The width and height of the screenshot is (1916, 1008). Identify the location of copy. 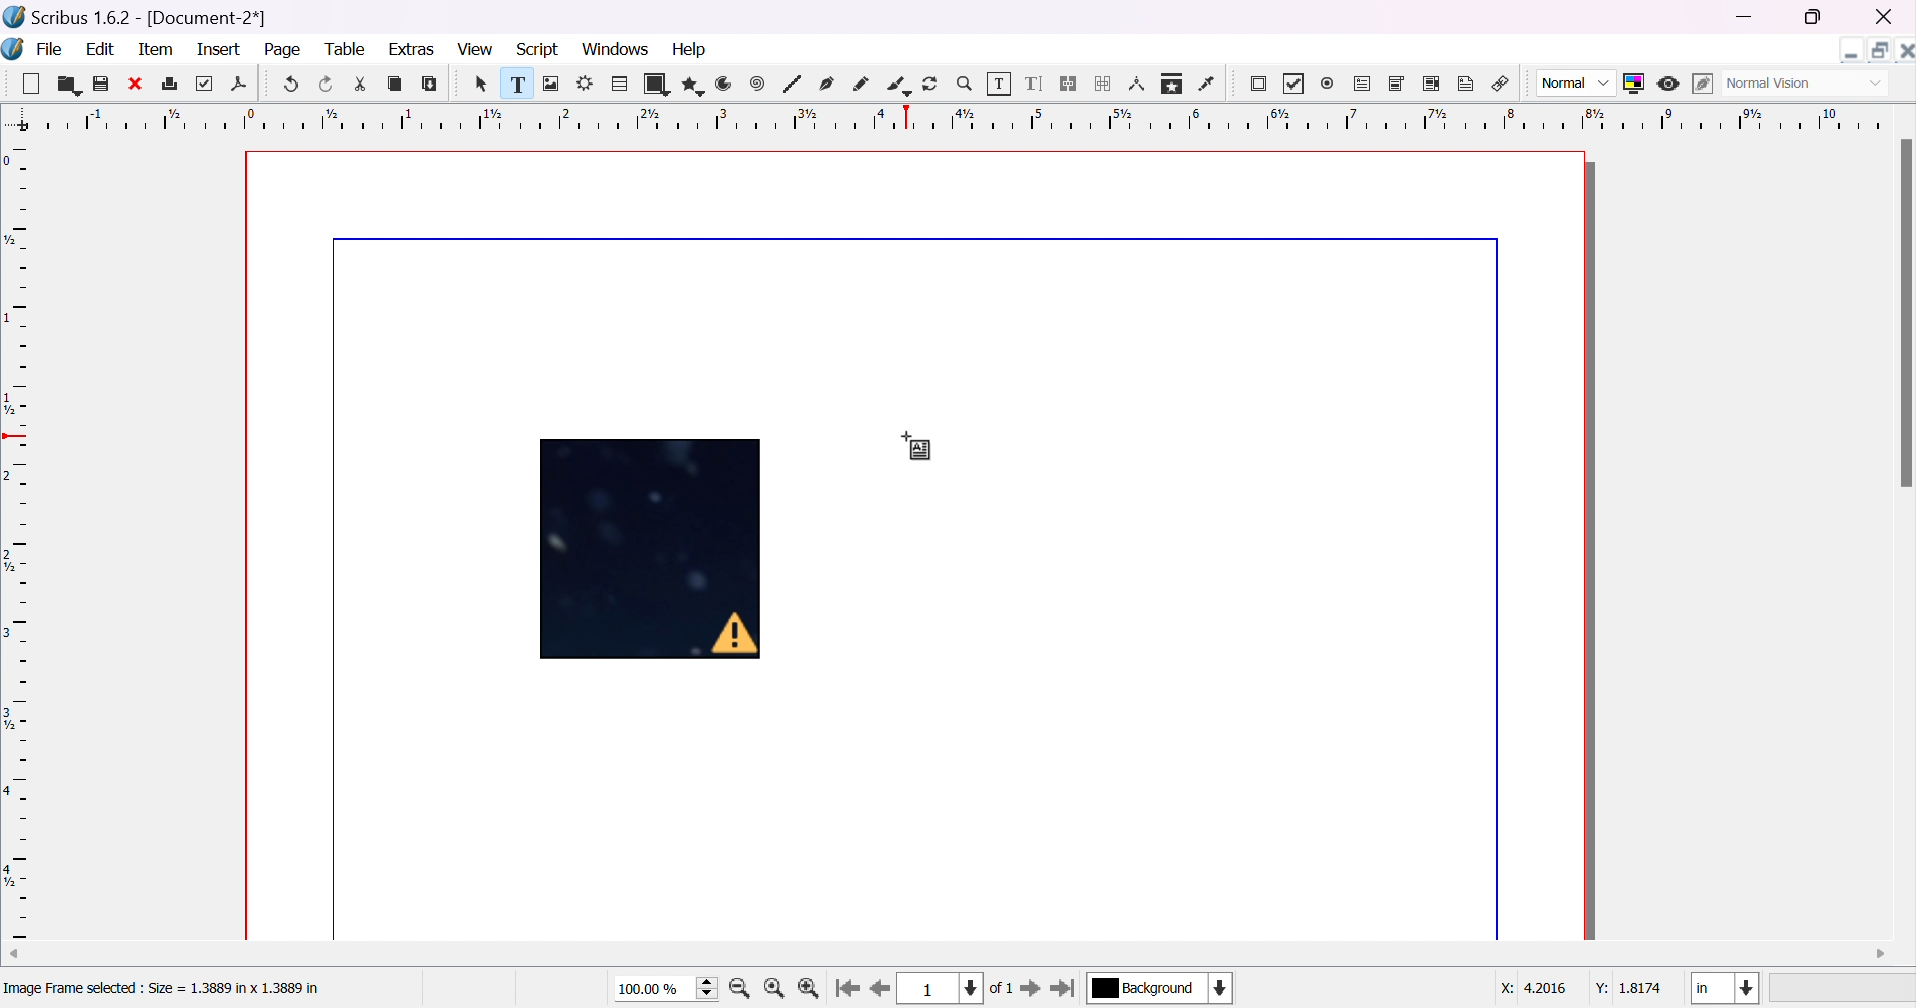
(395, 84).